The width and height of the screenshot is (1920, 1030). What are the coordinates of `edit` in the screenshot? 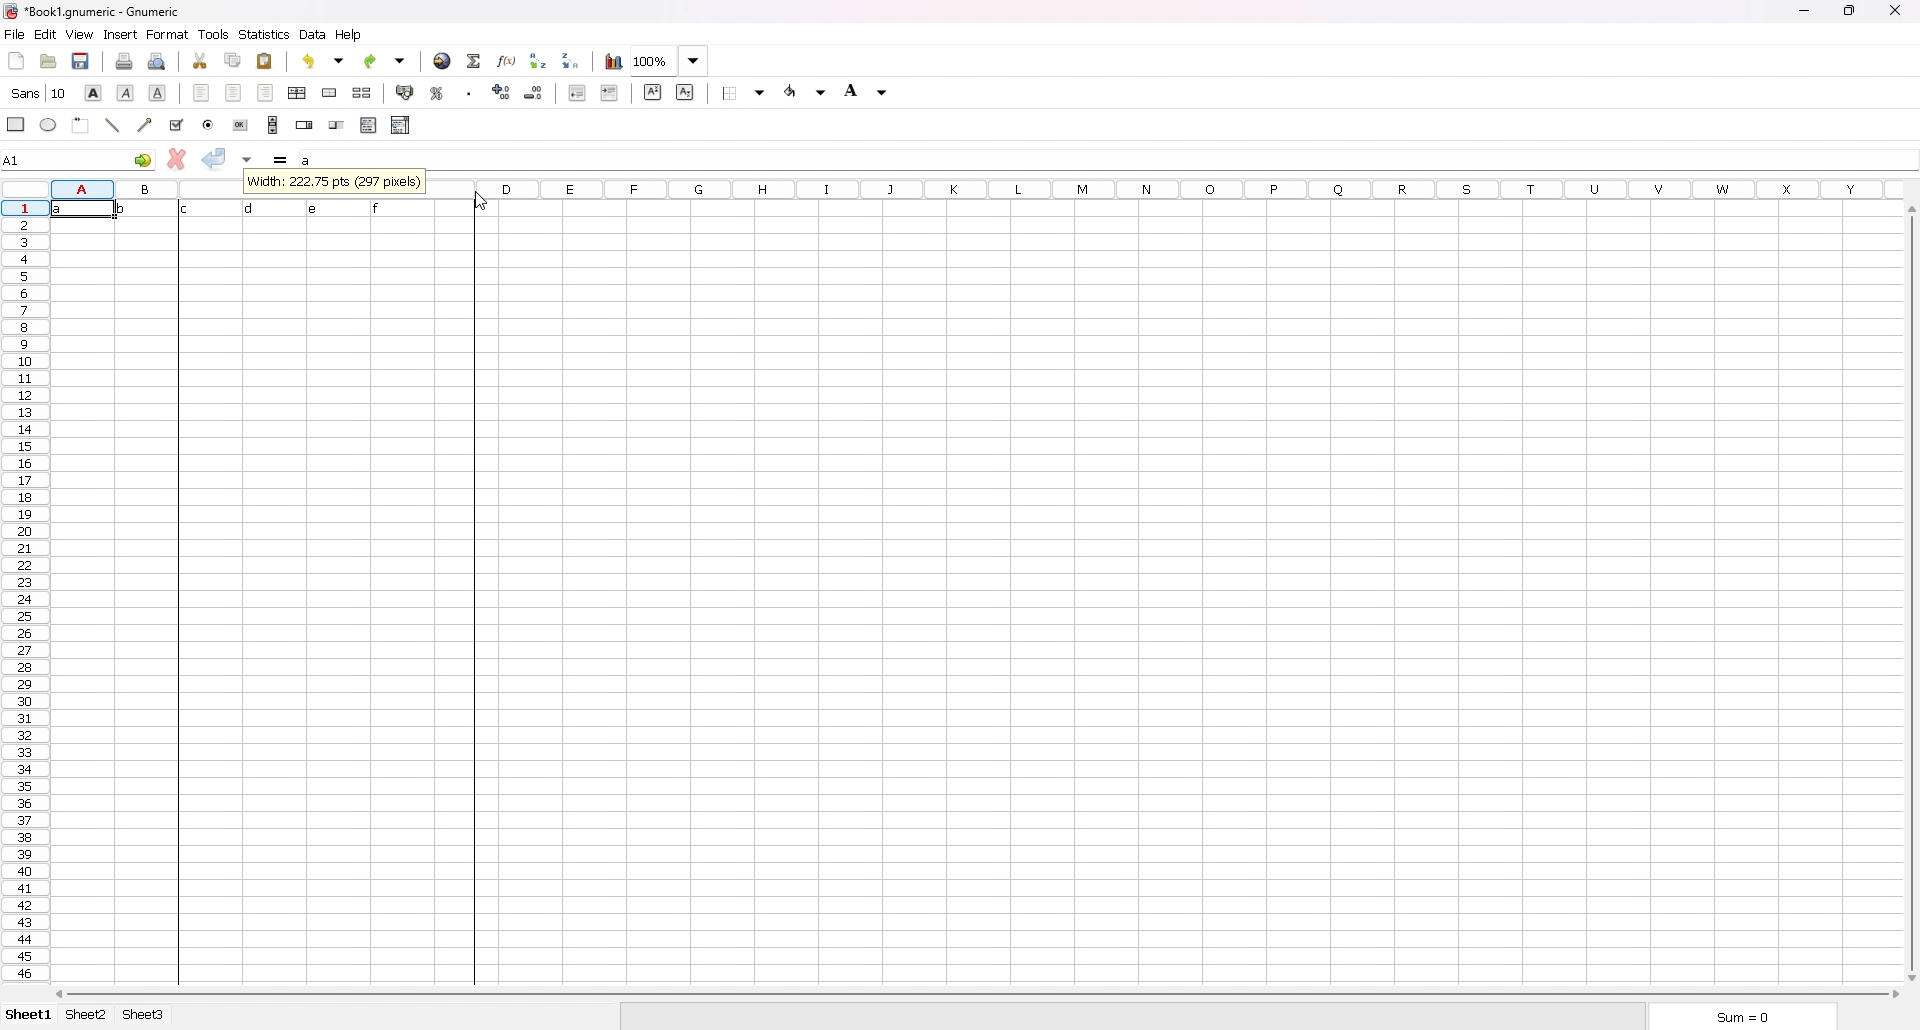 It's located at (46, 34).